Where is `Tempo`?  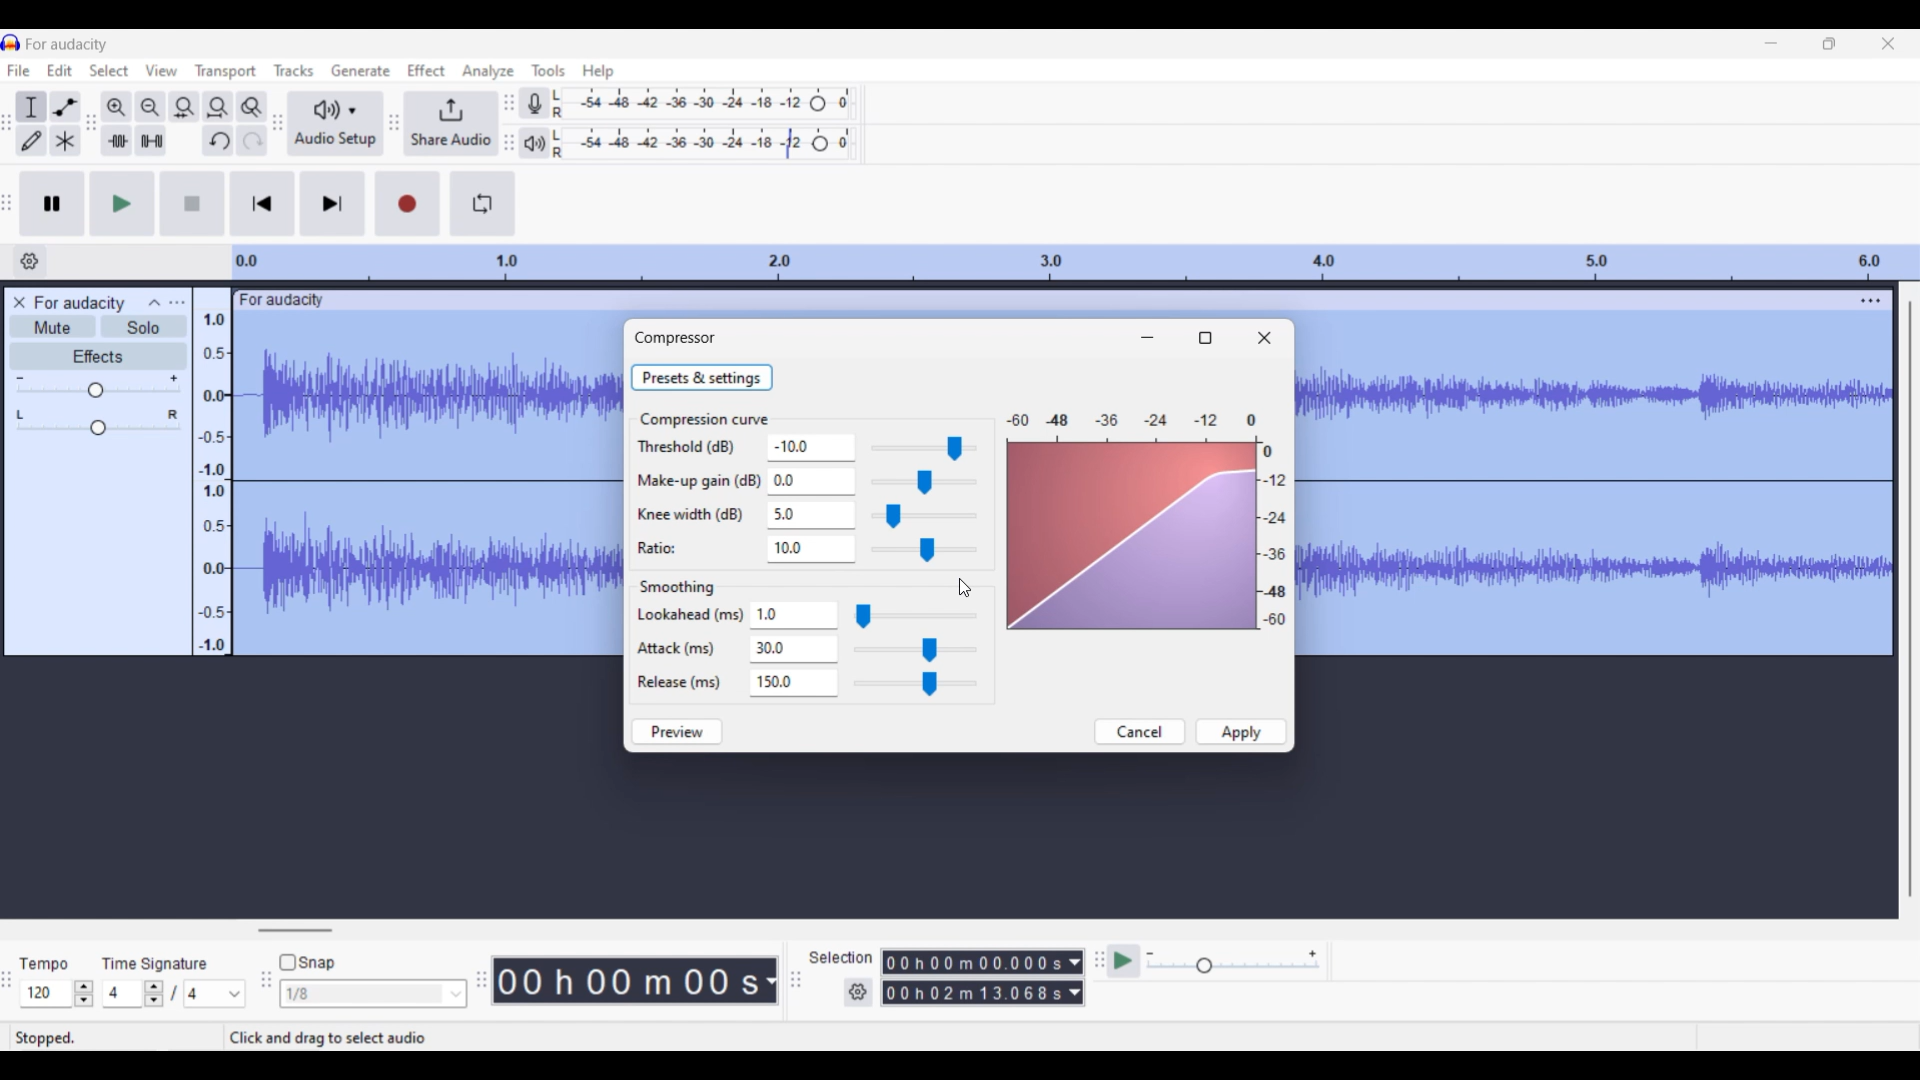 Tempo is located at coordinates (44, 964).